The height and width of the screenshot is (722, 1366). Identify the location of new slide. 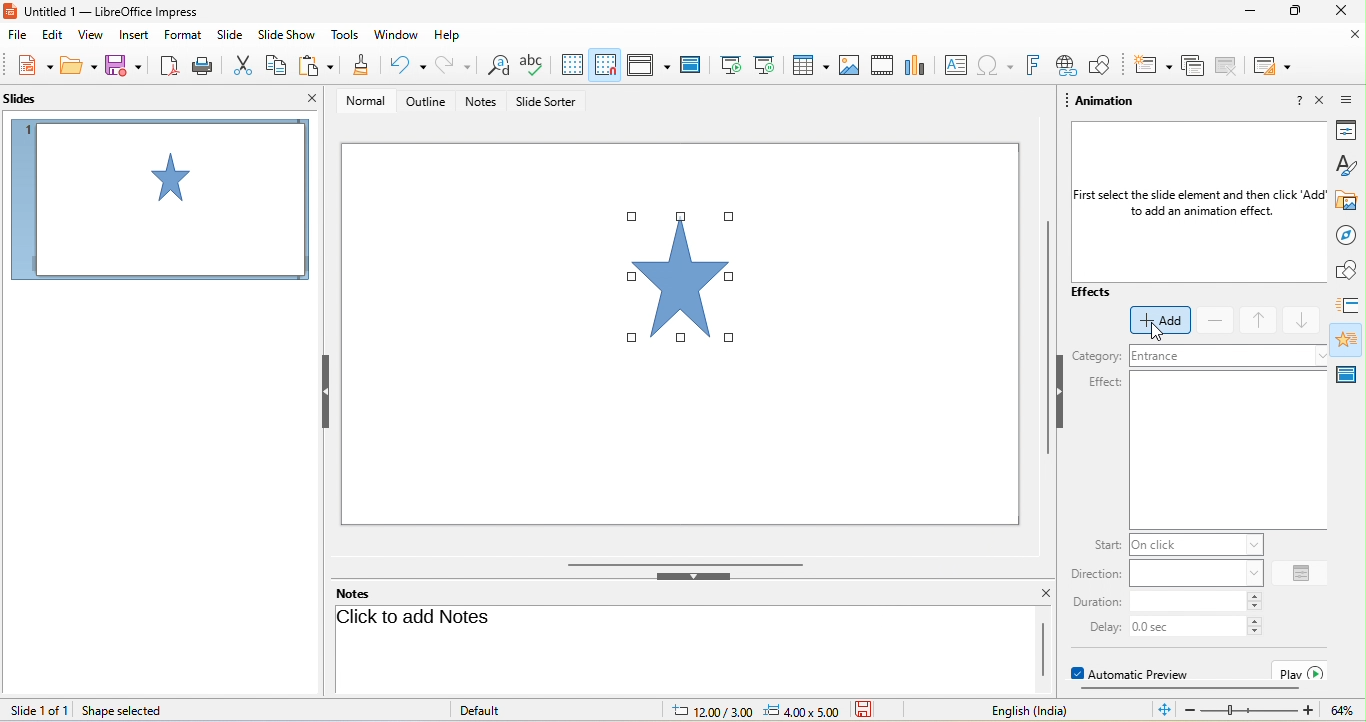
(1153, 67).